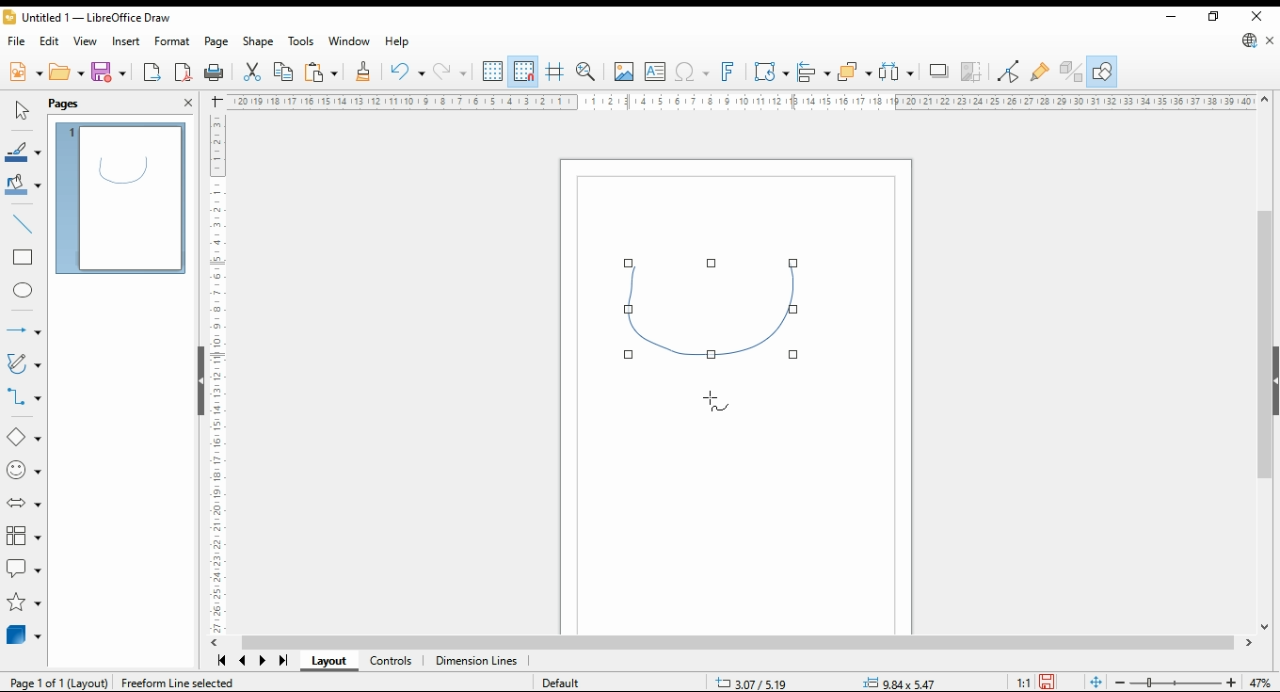  Describe the element at coordinates (22, 396) in the screenshot. I see `connectors` at that location.